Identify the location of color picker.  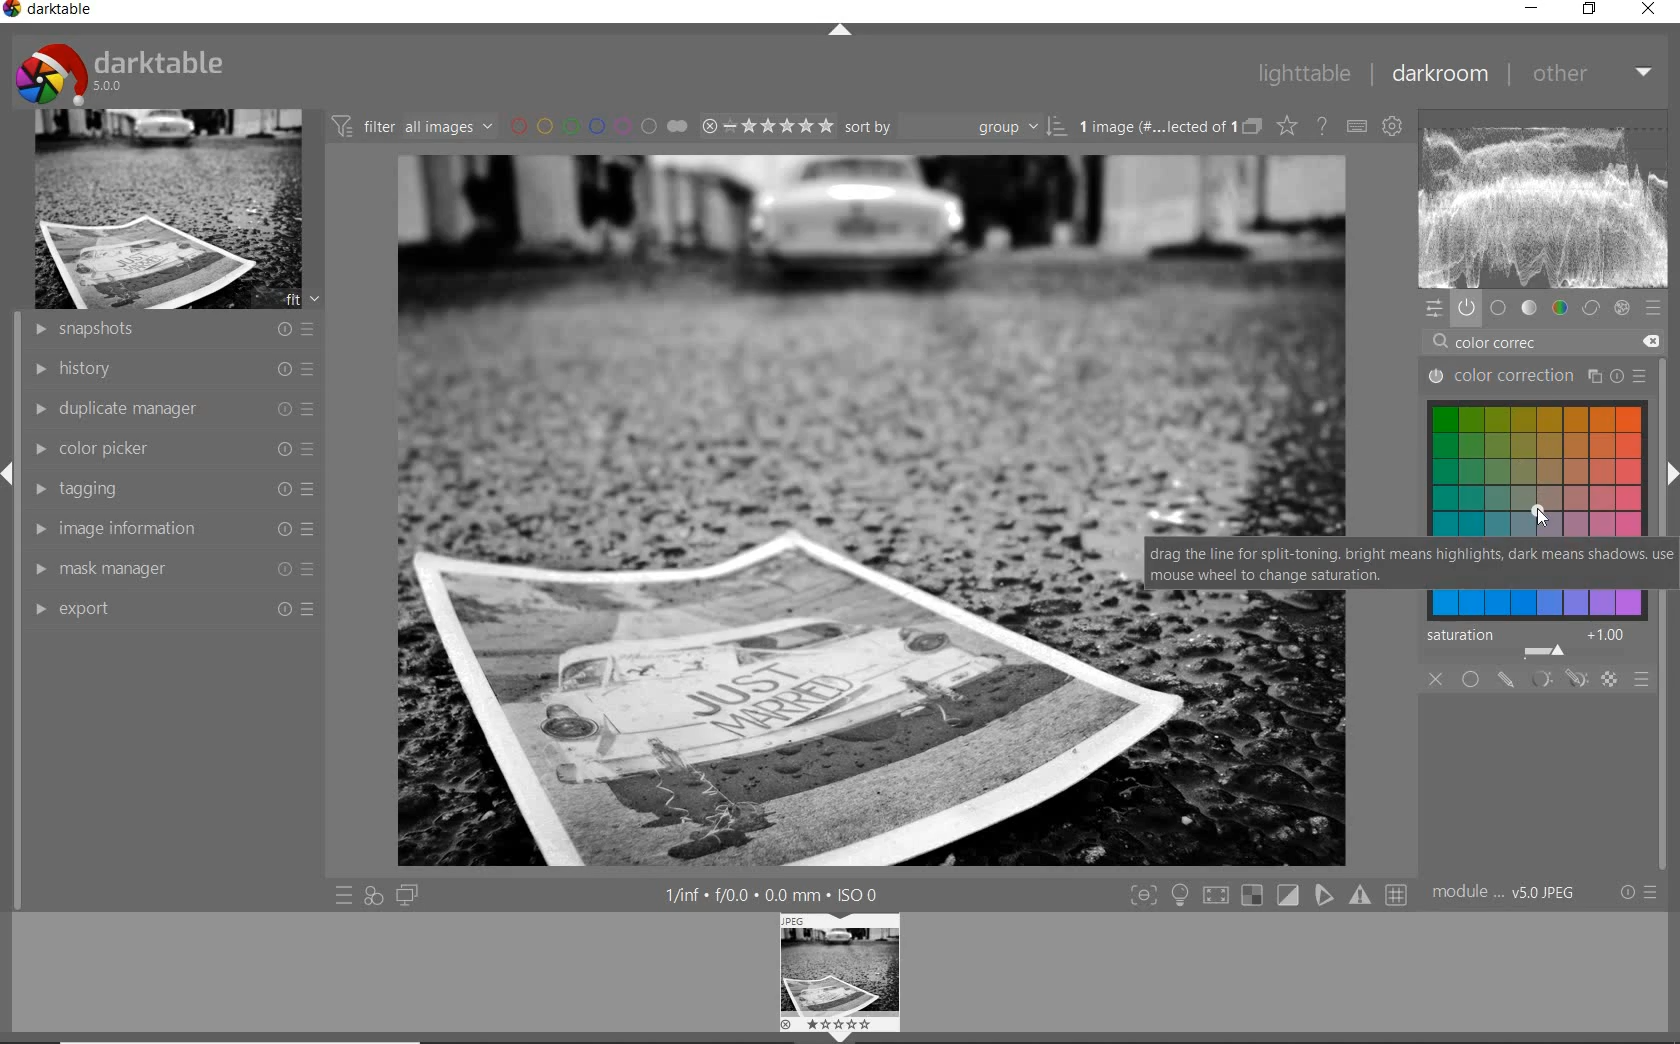
(176, 449).